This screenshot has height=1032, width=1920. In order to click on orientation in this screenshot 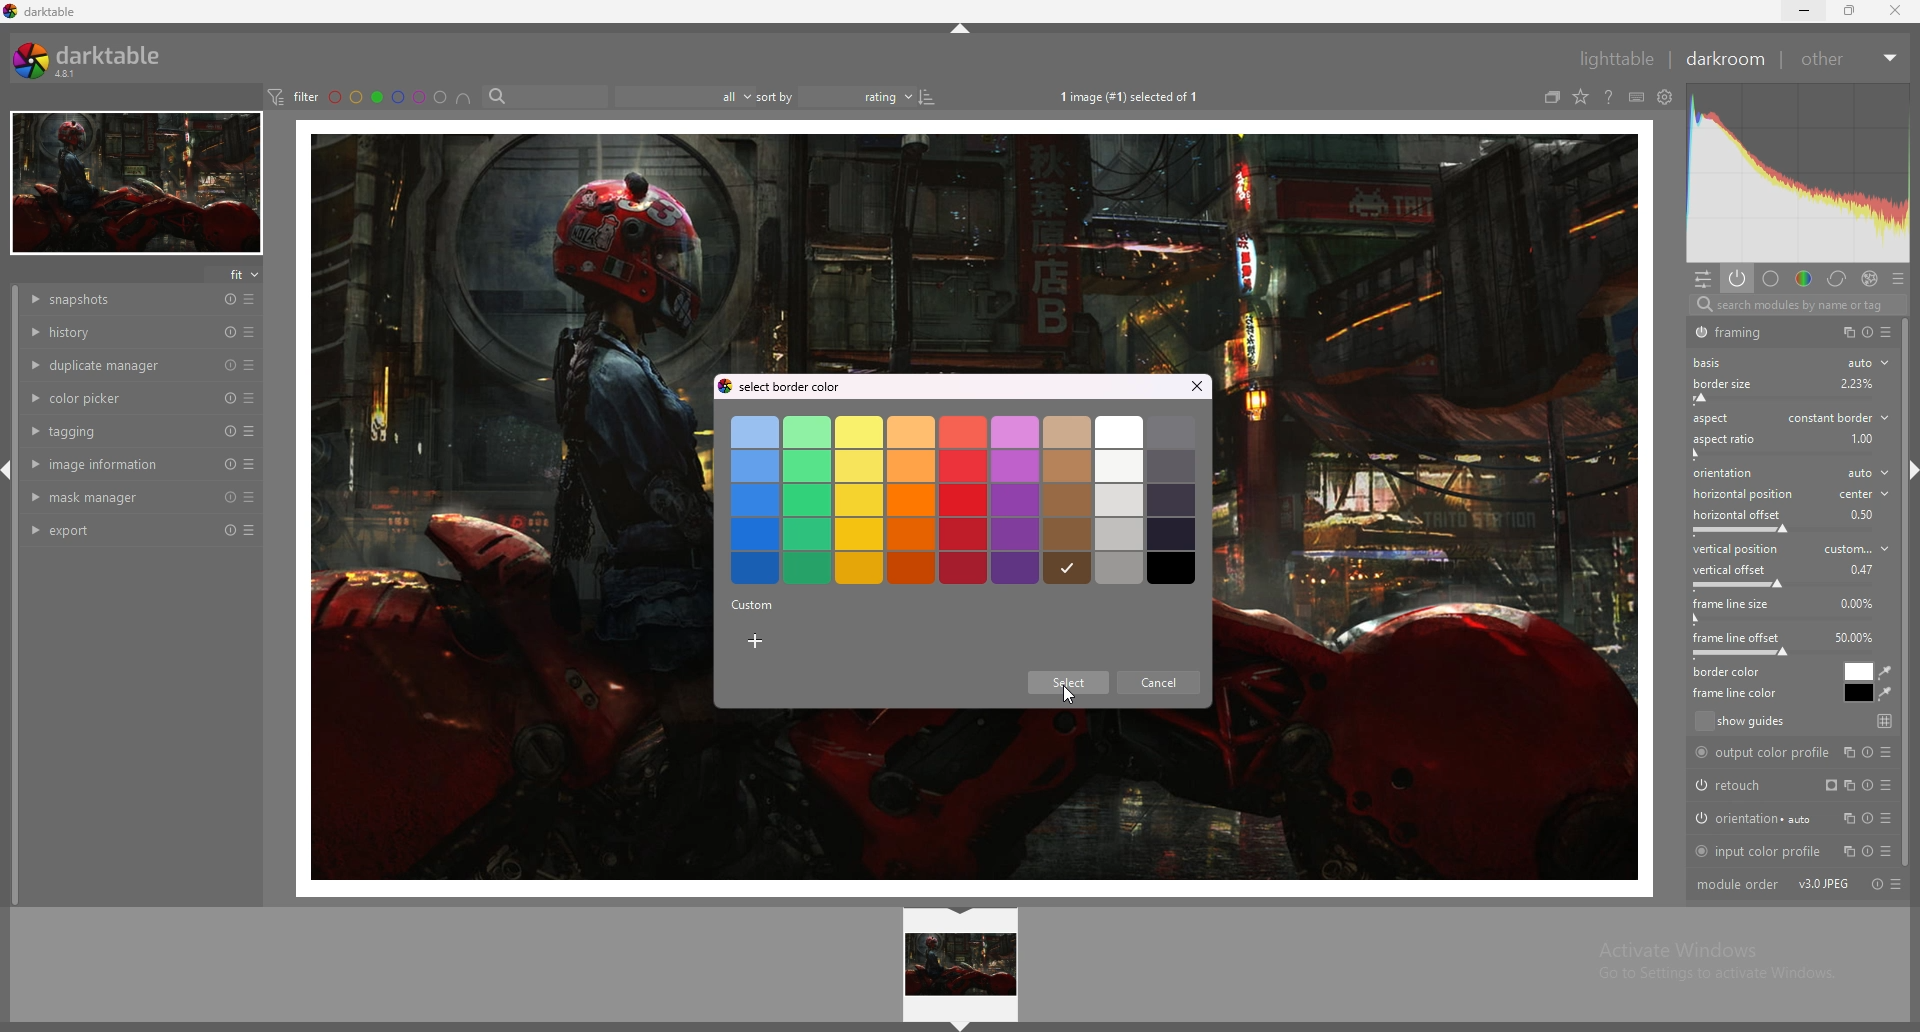, I will do `click(1793, 818)`.